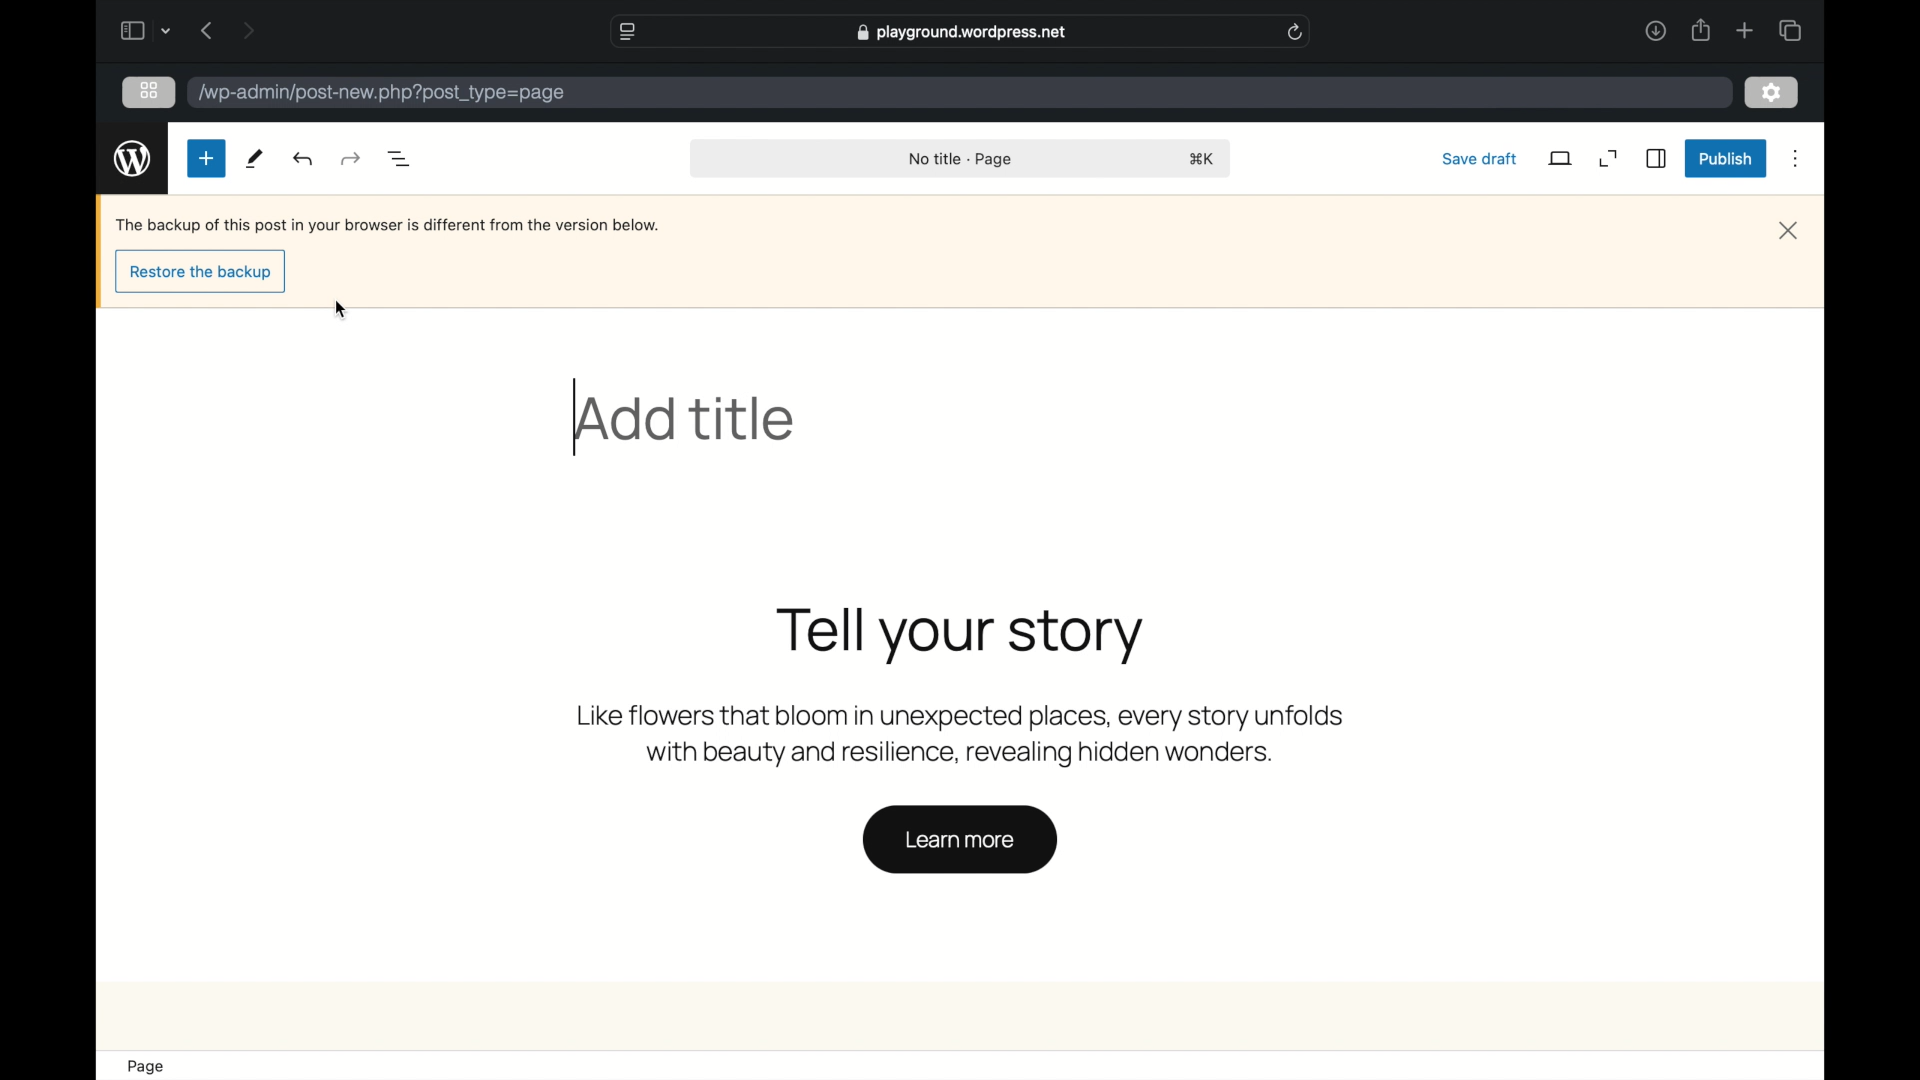  Describe the element at coordinates (964, 737) in the screenshot. I see `template content` at that location.